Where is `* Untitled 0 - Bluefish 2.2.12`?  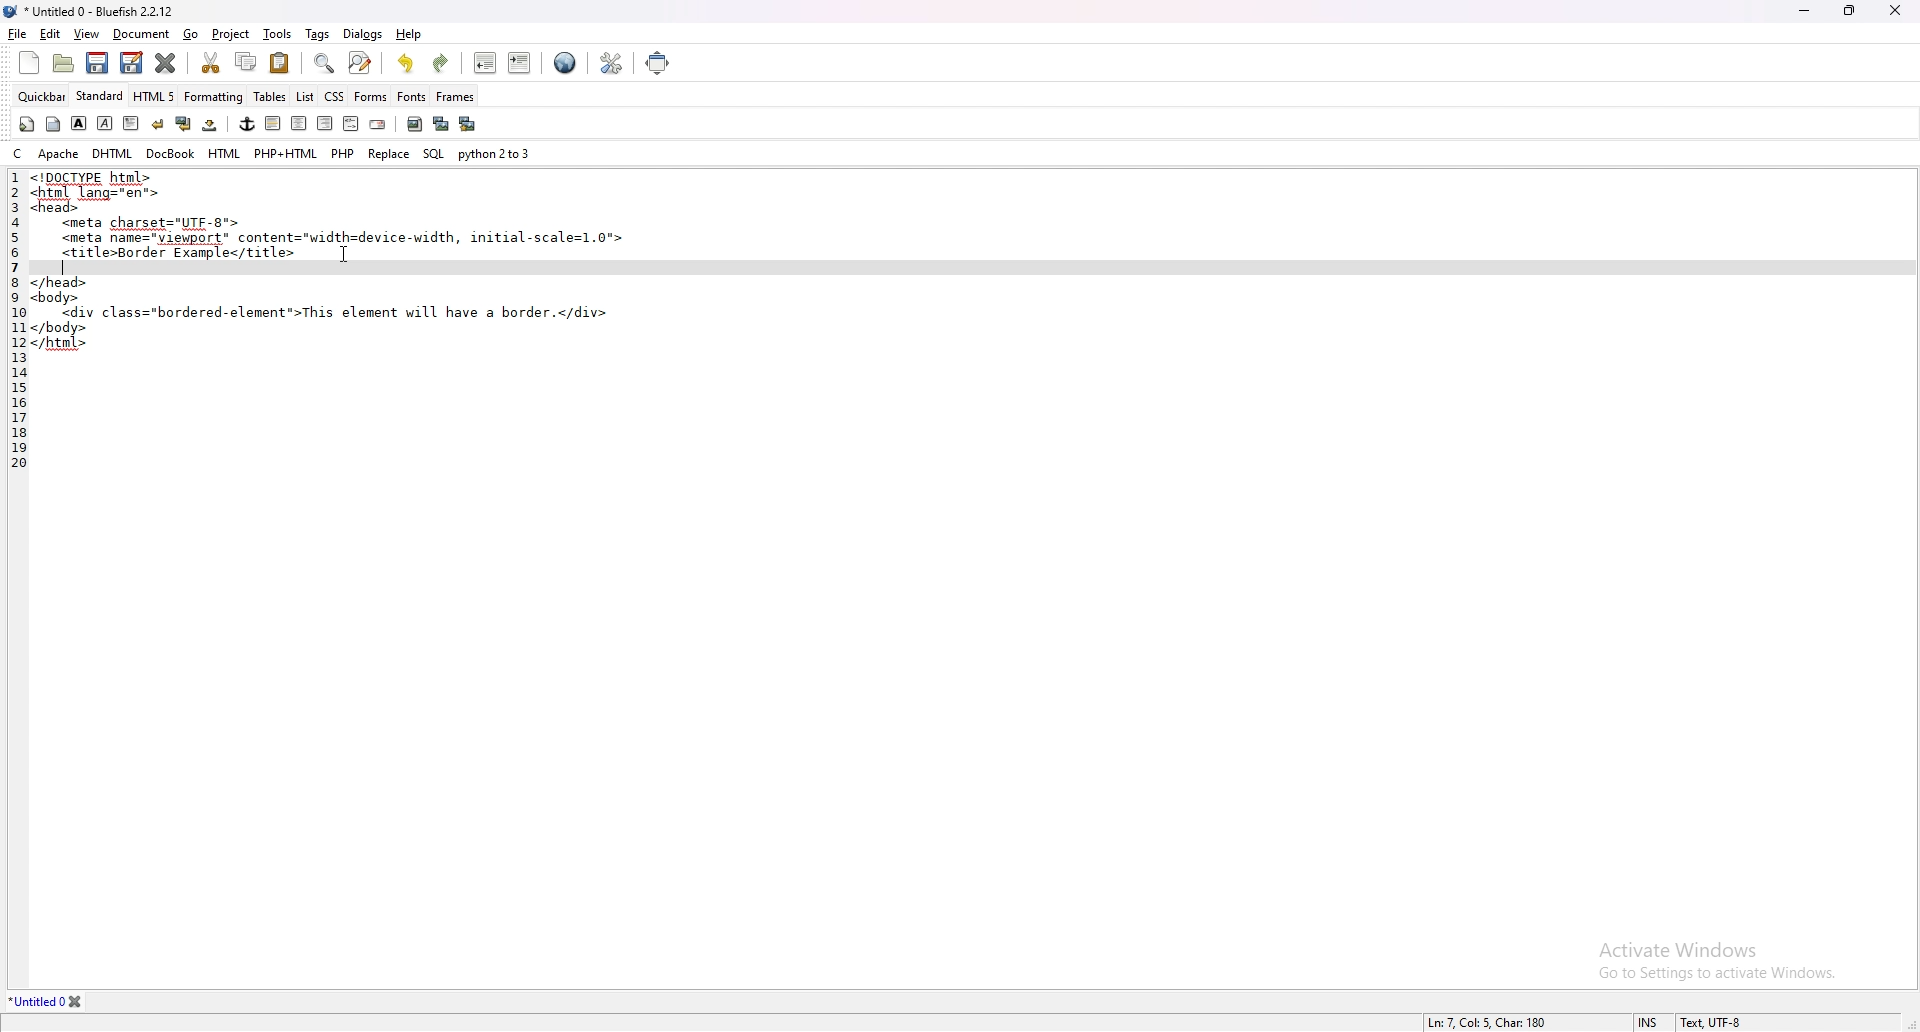 * Untitled 0 - Bluefish 2.2.12 is located at coordinates (100, 13).